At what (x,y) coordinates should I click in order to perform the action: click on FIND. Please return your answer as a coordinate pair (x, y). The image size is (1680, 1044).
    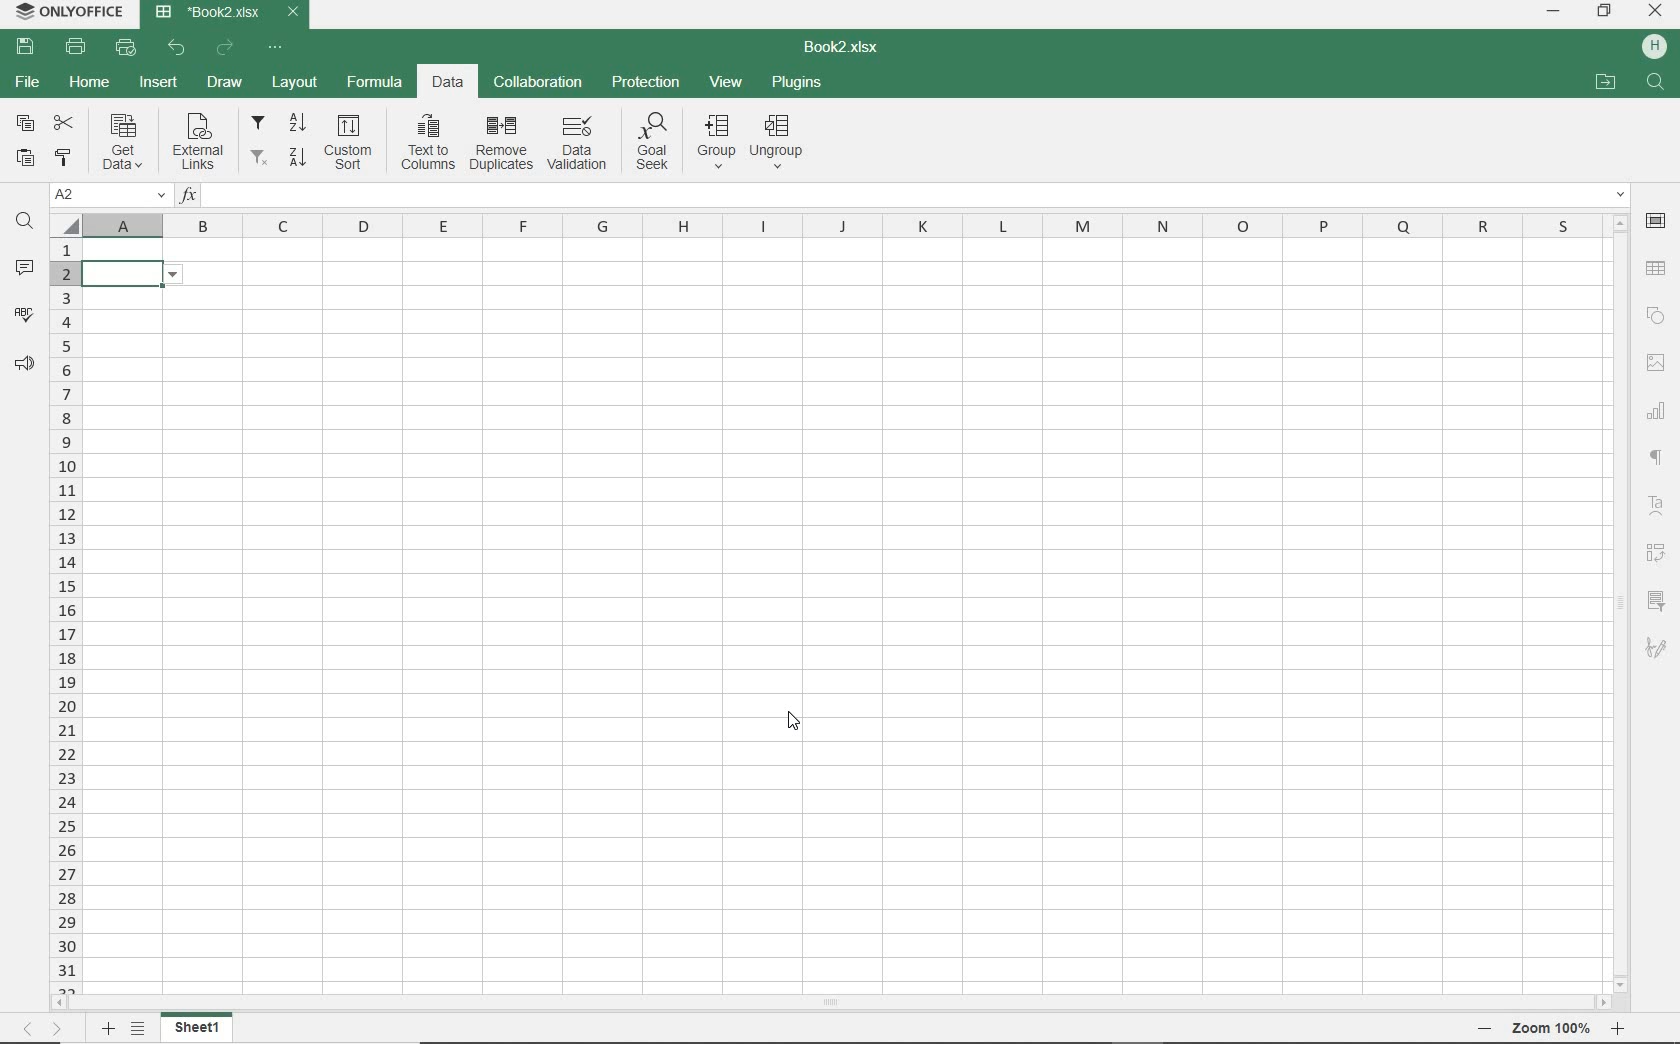
    Looking at the image, I should click on (23, 223).